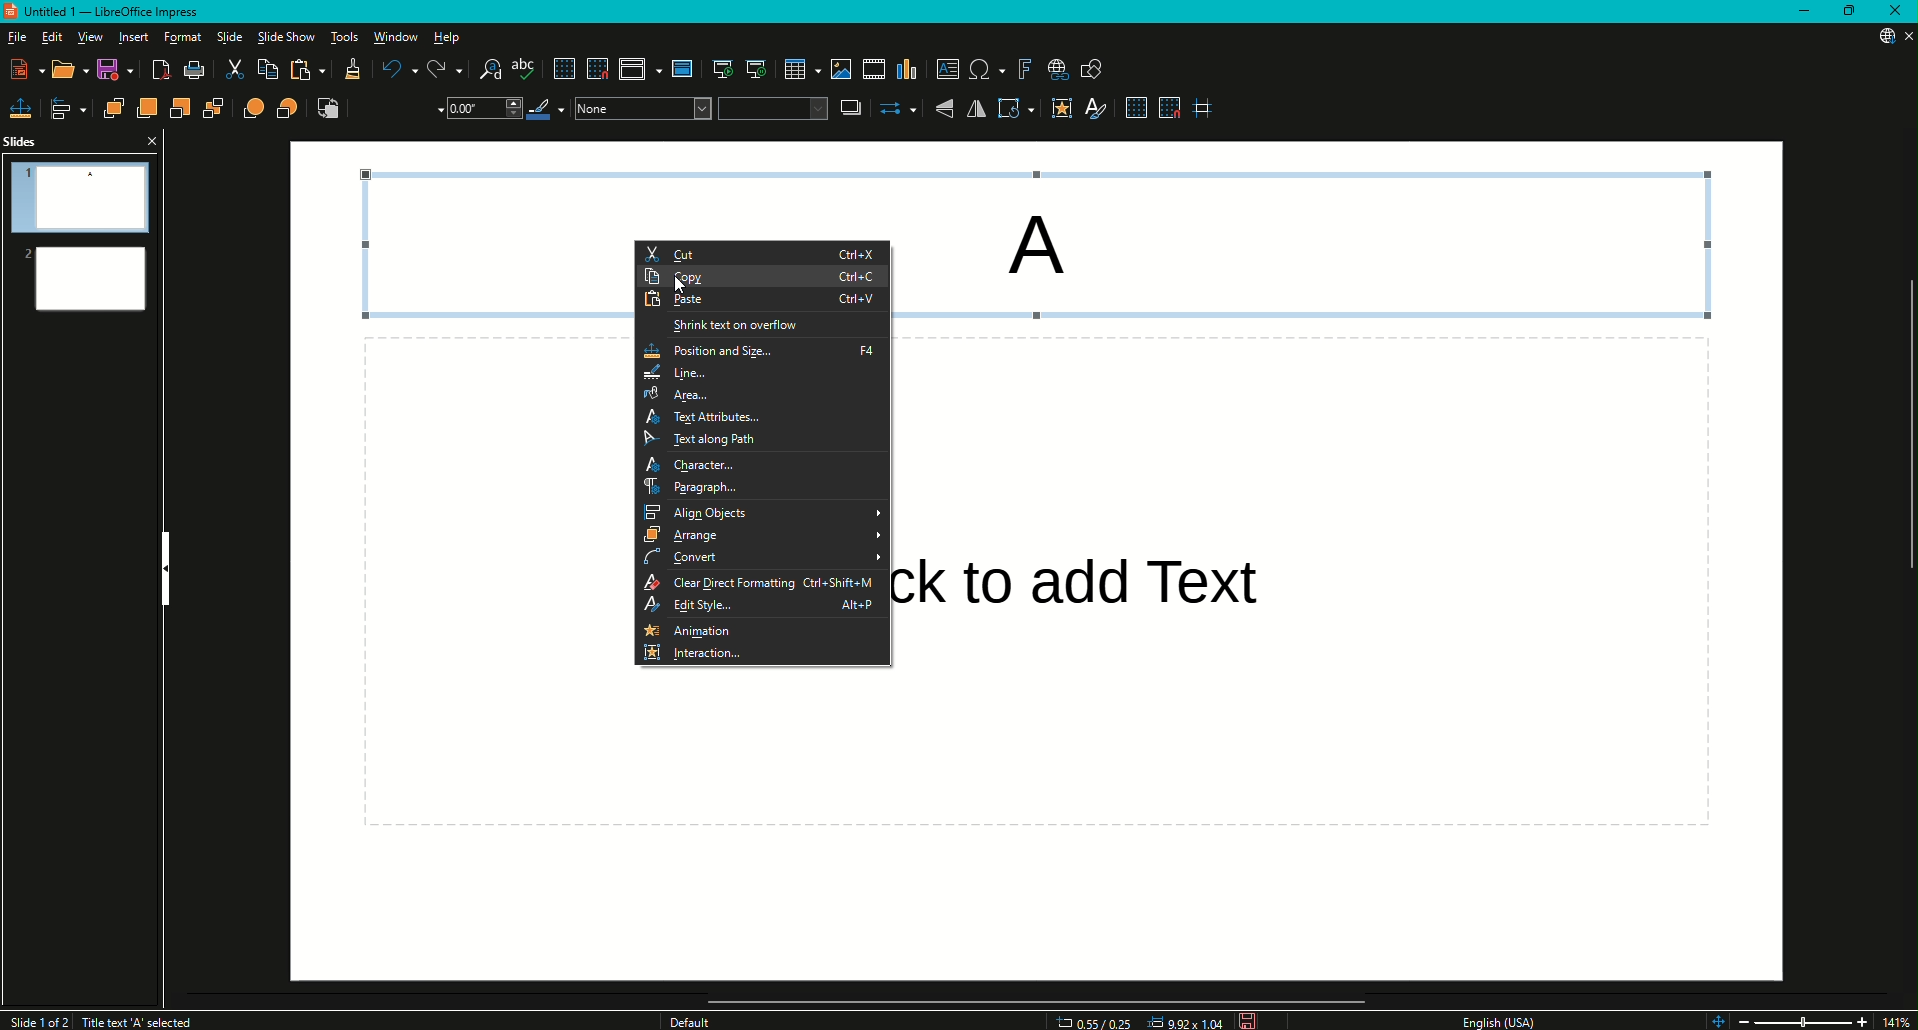 This screenshot has height=1030, width=1918. I want to click on Bring Forward, so click(145, 108).